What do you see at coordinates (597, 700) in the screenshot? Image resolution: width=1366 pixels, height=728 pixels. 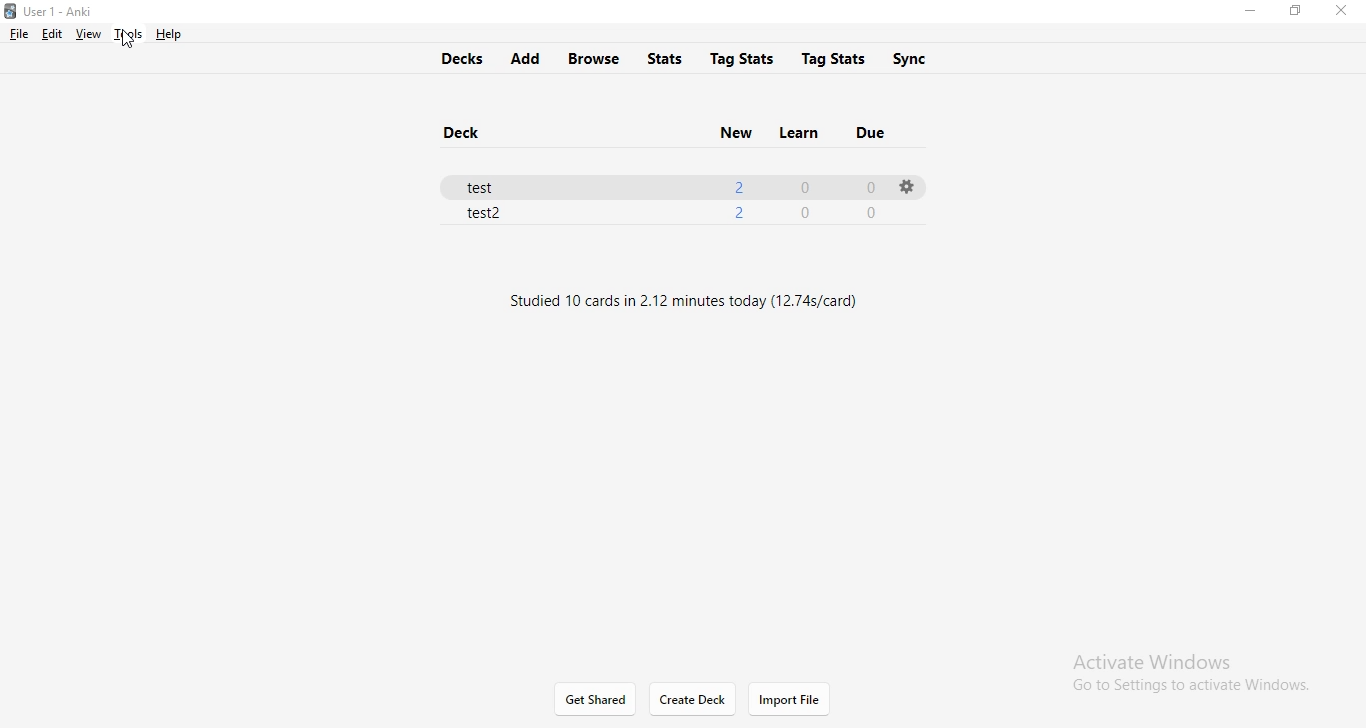 I see `get shared` at bounding box center [597, 700].